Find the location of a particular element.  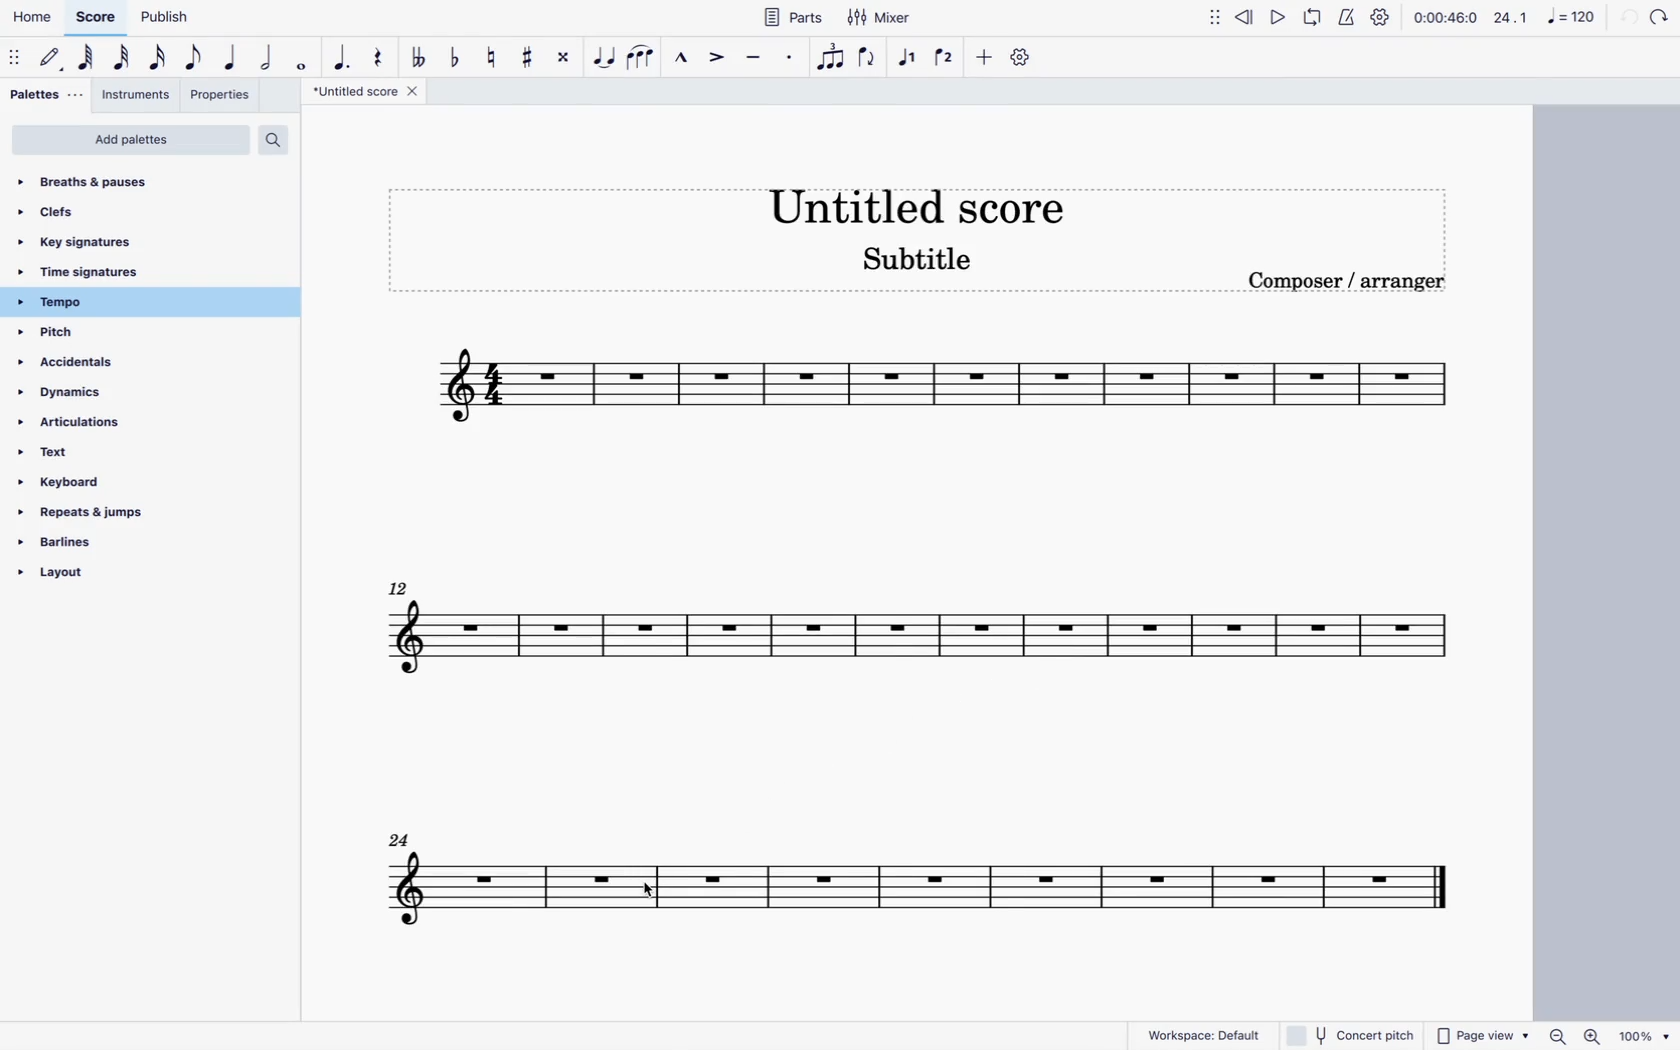

loop playback is located at coordinates (1314, 19).